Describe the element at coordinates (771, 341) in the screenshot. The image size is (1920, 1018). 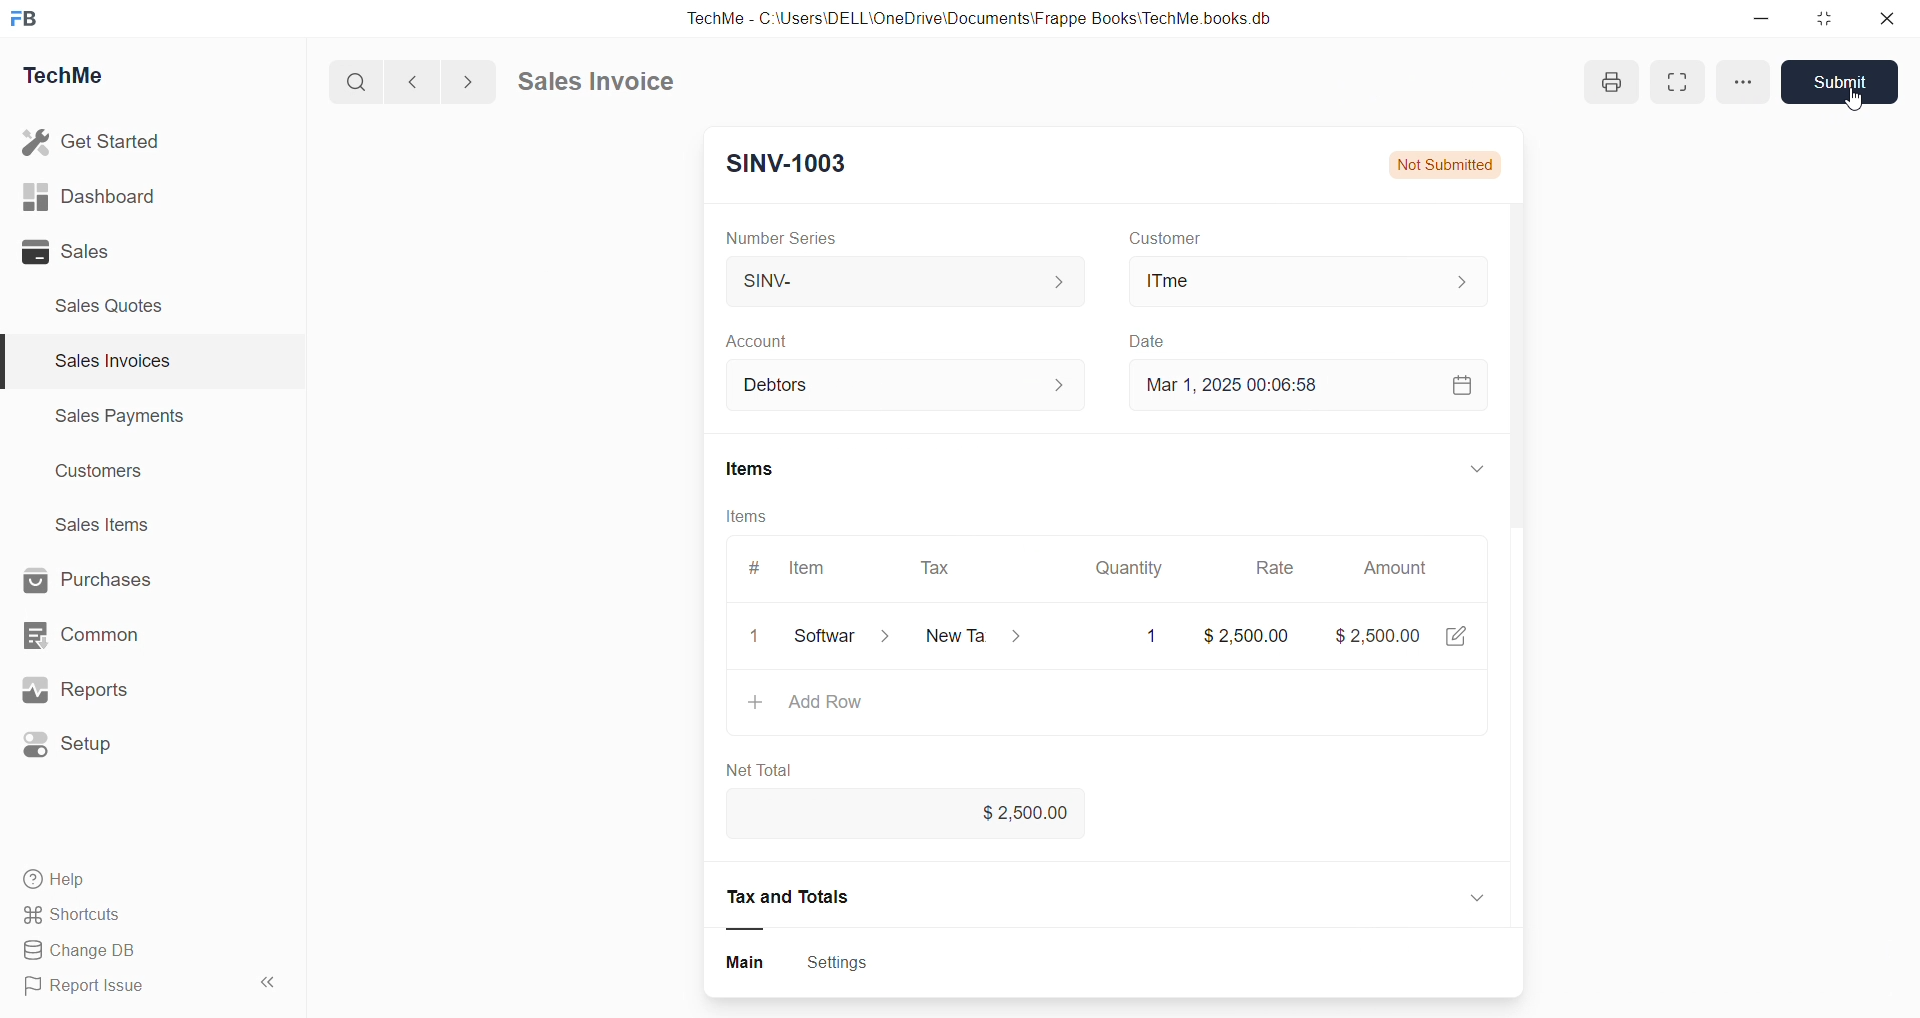
I see `Account` at that location.